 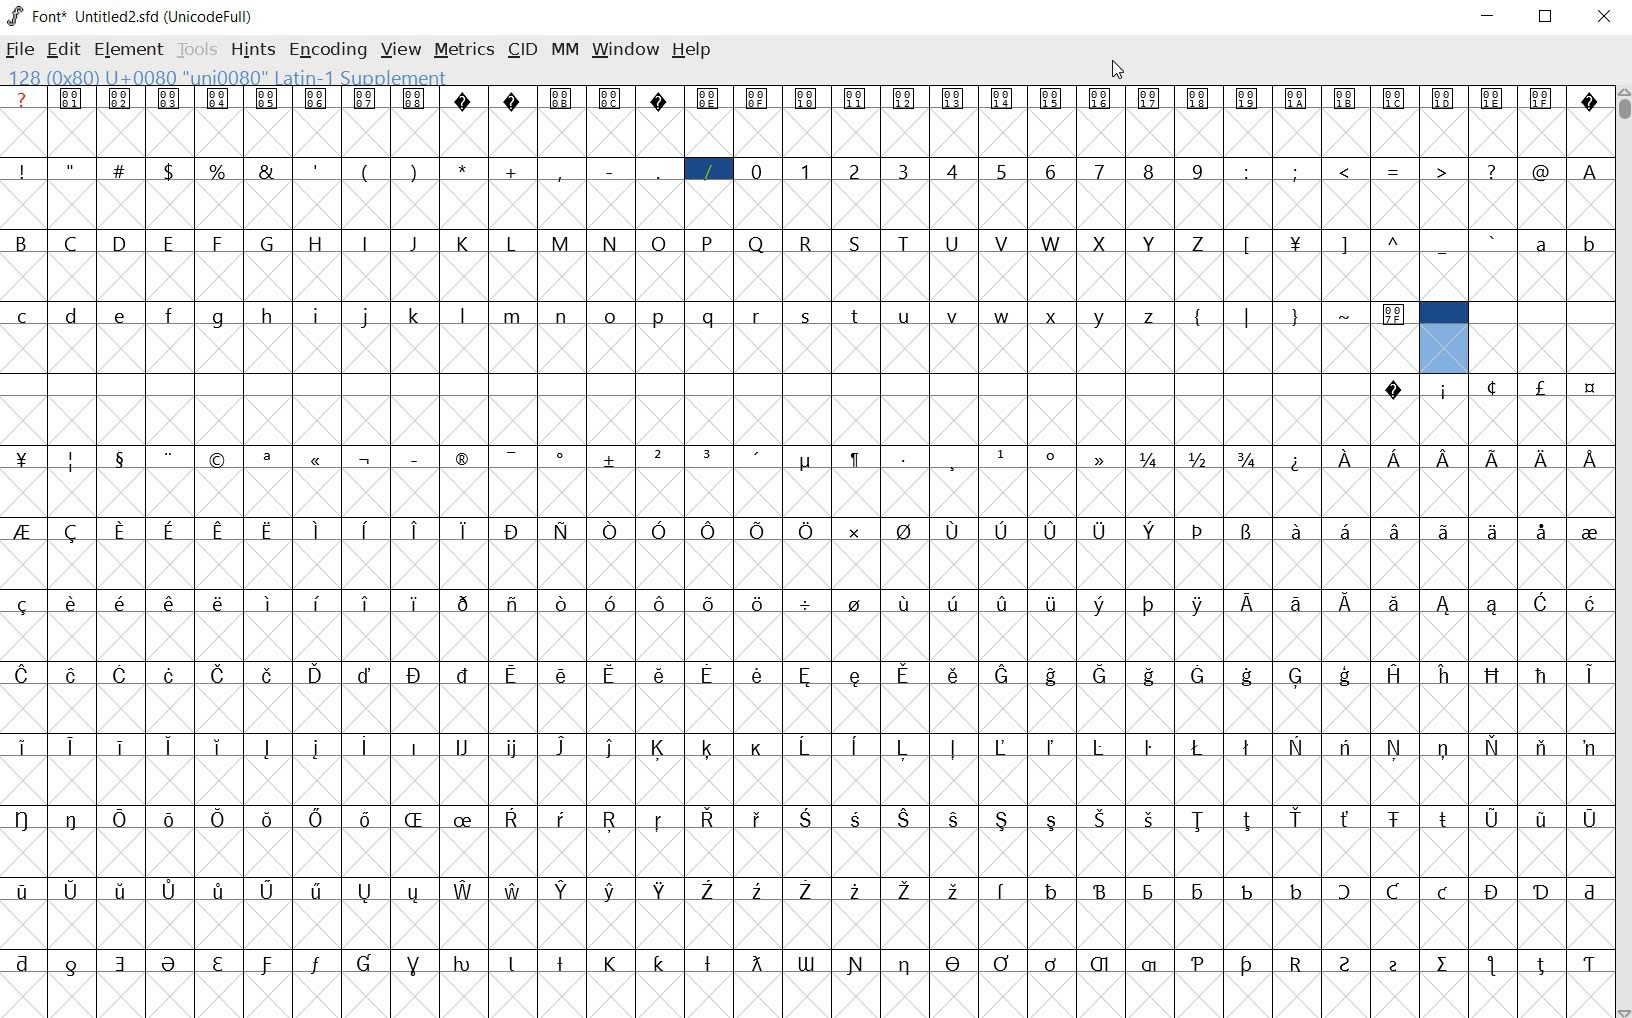 What do you see at coordinates (1199, 602) in the screenshot?
I see `Symbol` at bounding box center [1199, 602].